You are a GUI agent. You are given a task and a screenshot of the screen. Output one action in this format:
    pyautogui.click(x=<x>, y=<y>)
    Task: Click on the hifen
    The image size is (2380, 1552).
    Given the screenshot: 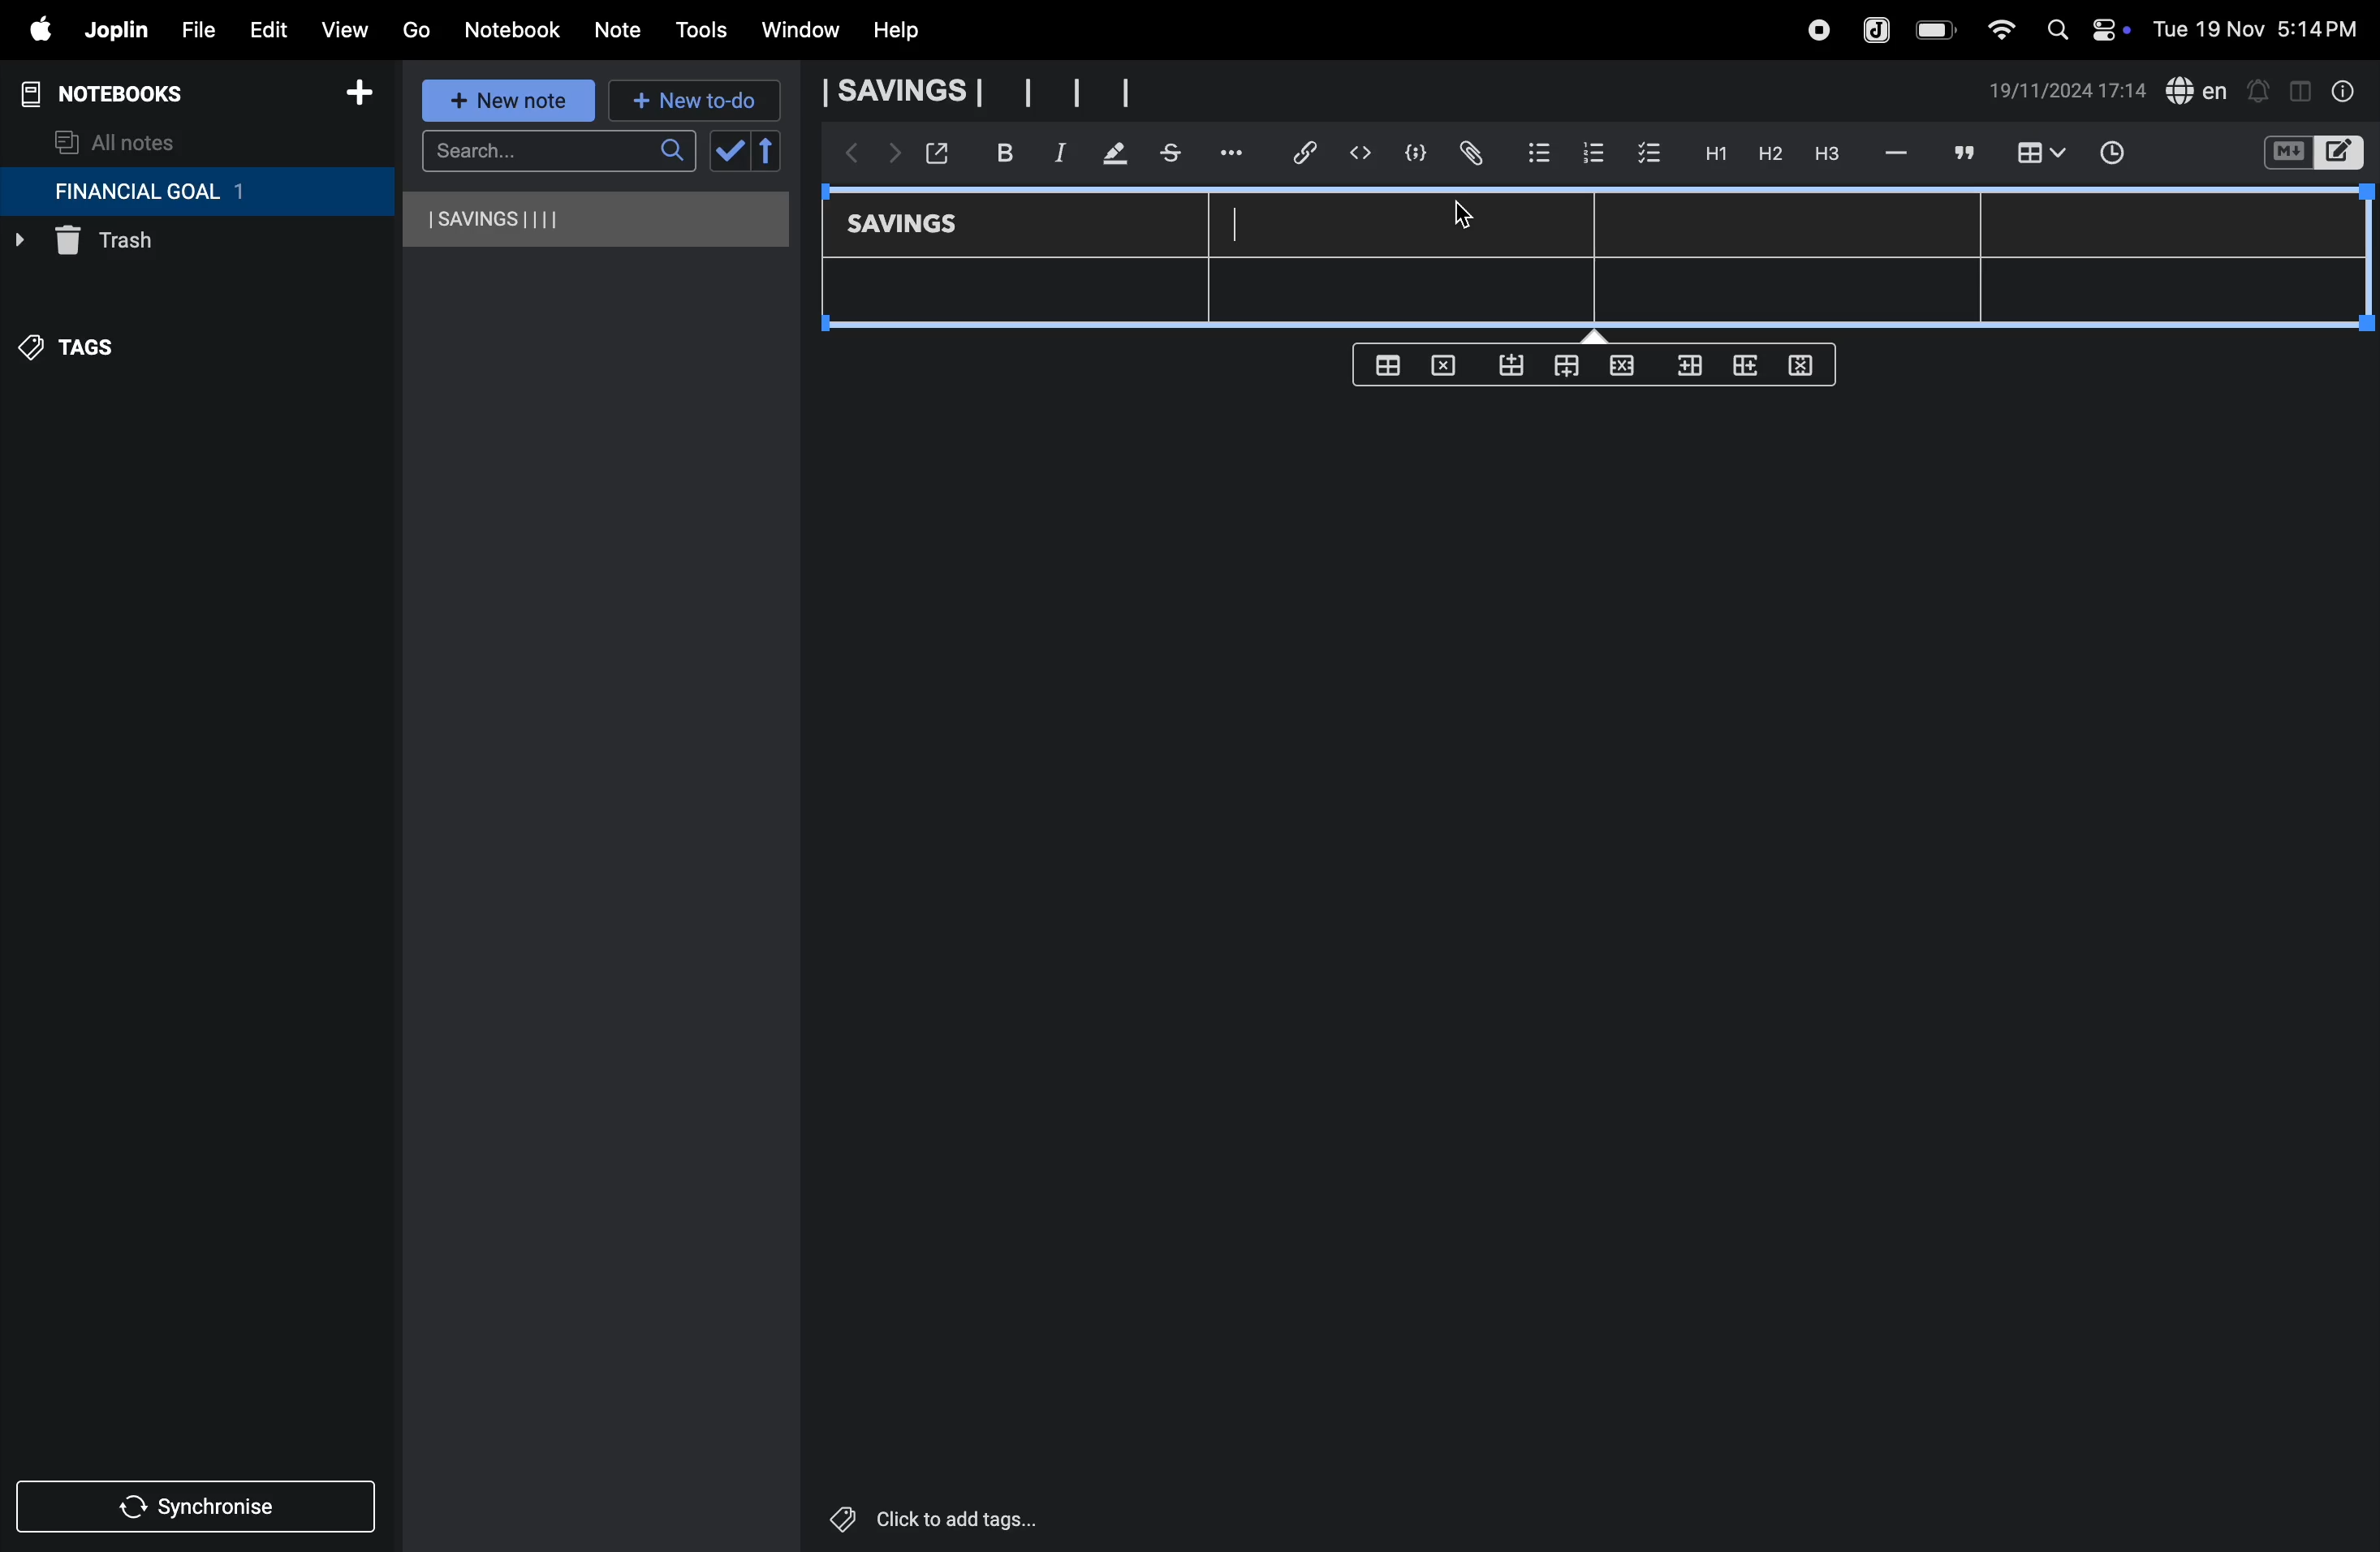 What is the action you would take?
    pyautogui.click(x=1899, y=152)
    